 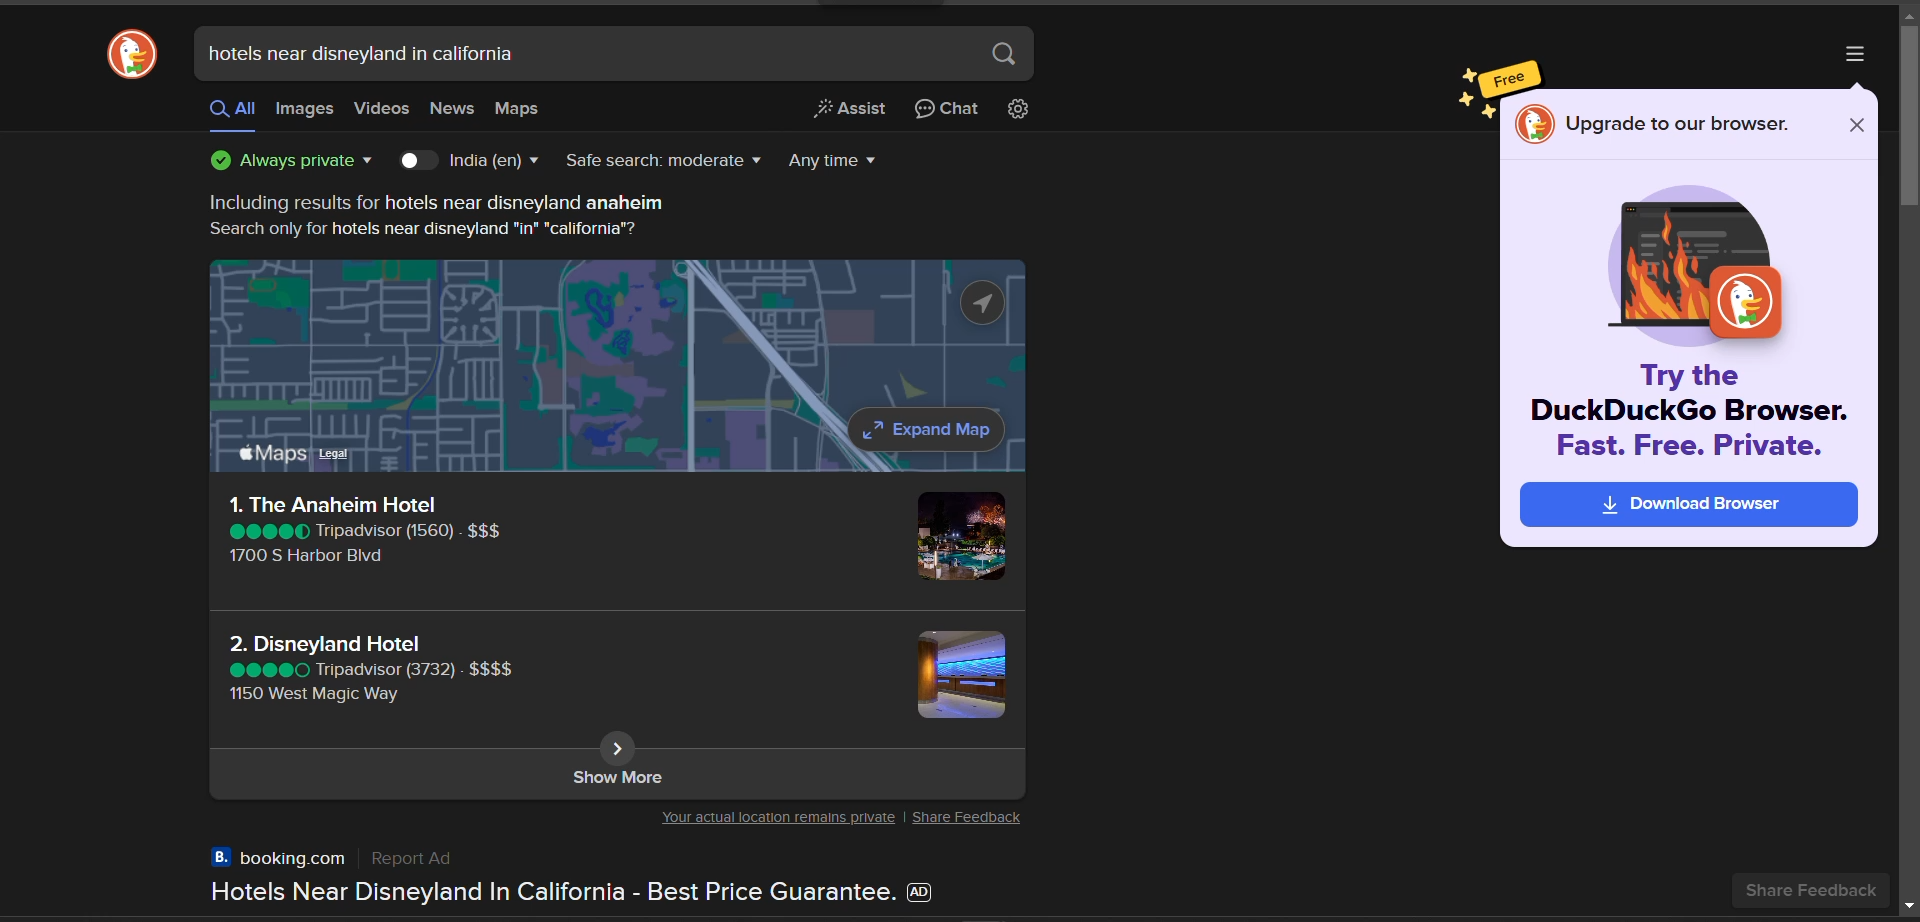 What do you see at coordinates (1026, 111) in the screenshot?
I see `change search settings` at bounding box center [1026, 111].